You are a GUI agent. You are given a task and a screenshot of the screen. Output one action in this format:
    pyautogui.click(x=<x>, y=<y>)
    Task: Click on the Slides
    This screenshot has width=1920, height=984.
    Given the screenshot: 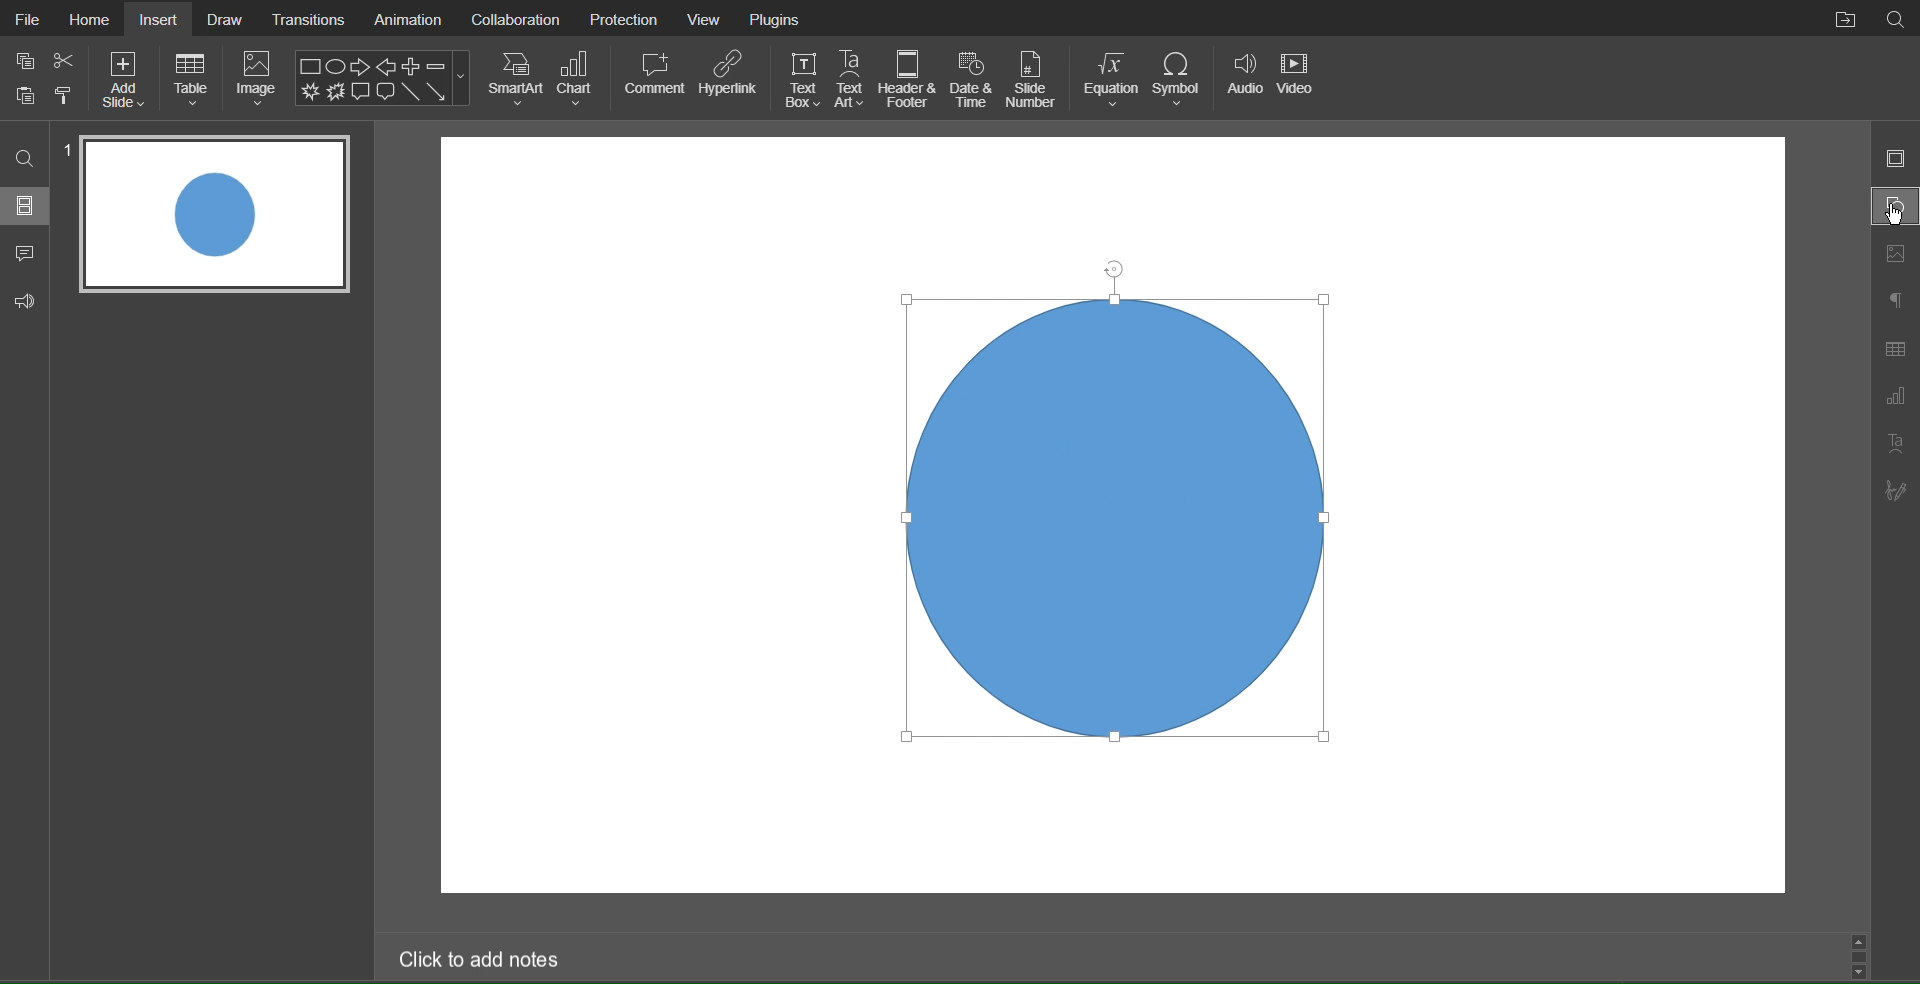 What is the action you would take?
    pyautogui.click(x=24, y=207)
    